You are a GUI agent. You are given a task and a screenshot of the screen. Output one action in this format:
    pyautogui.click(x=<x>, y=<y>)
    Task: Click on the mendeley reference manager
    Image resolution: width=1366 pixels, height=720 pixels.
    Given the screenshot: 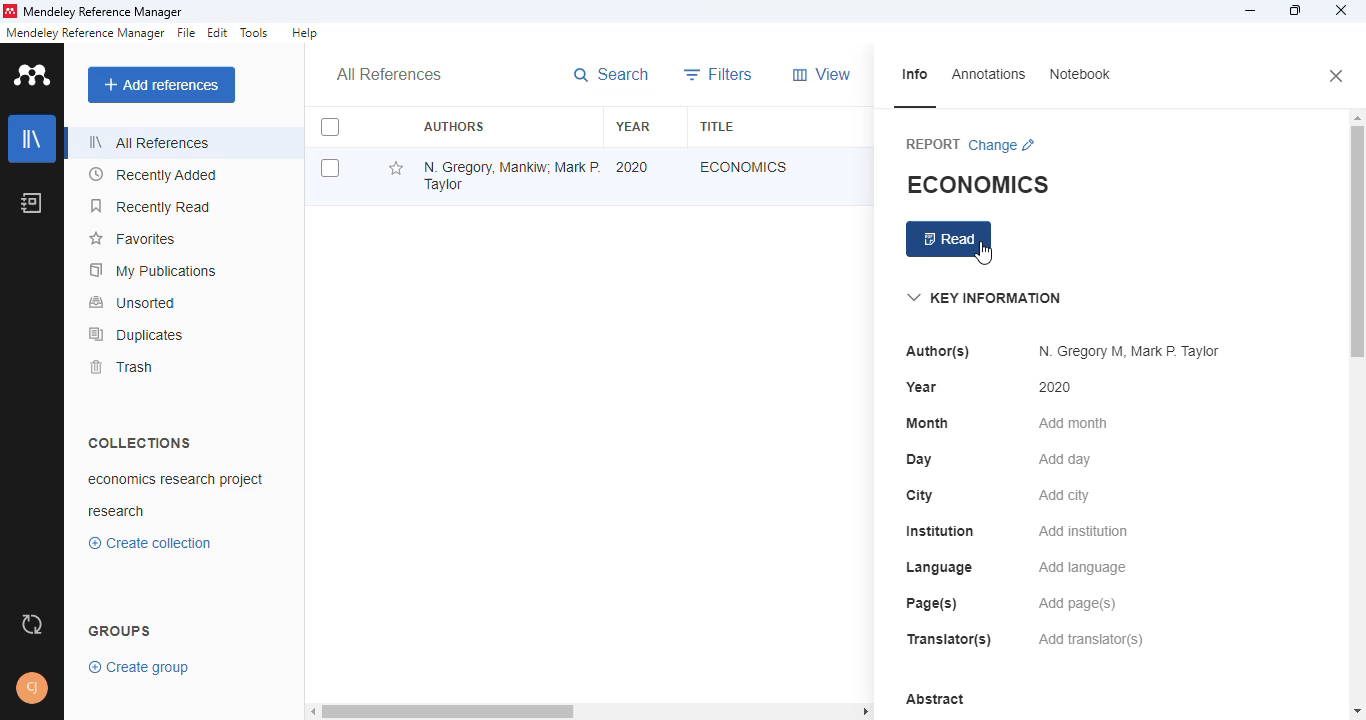 What is the action you would take?
    pyautogui.click(x=85, y=33)
    